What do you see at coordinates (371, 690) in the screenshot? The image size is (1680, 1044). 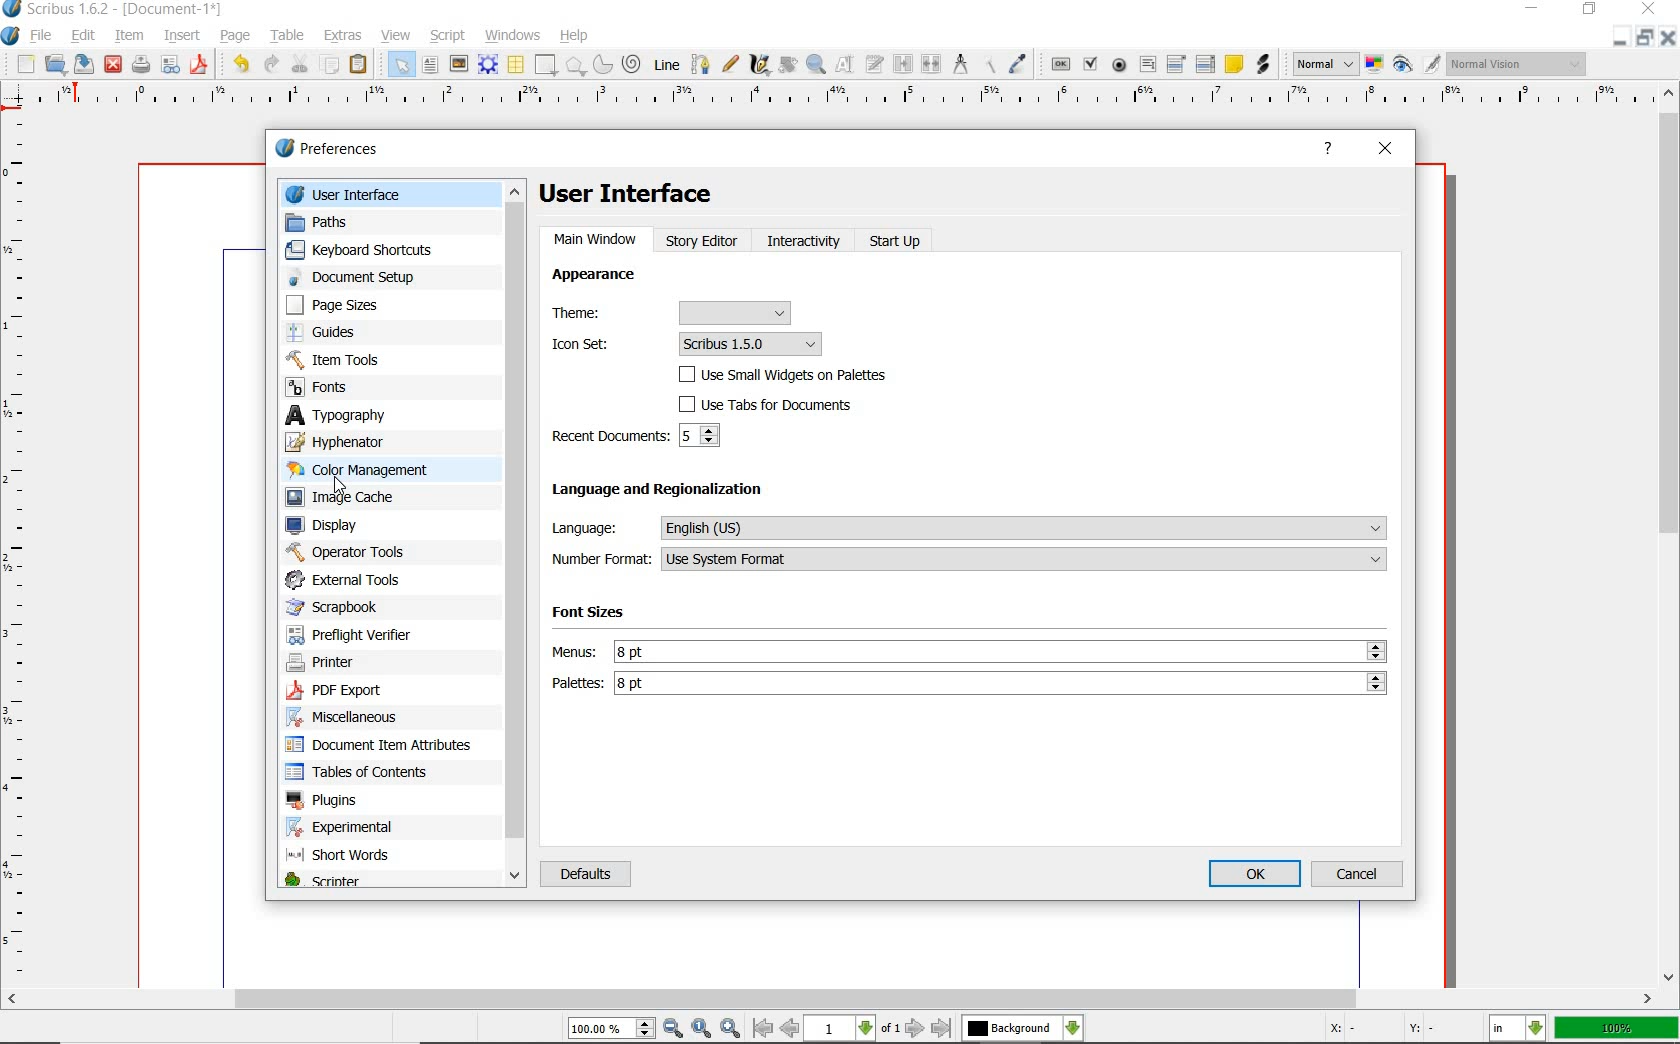 I see `pdf export` at bounding box center [371, 690].